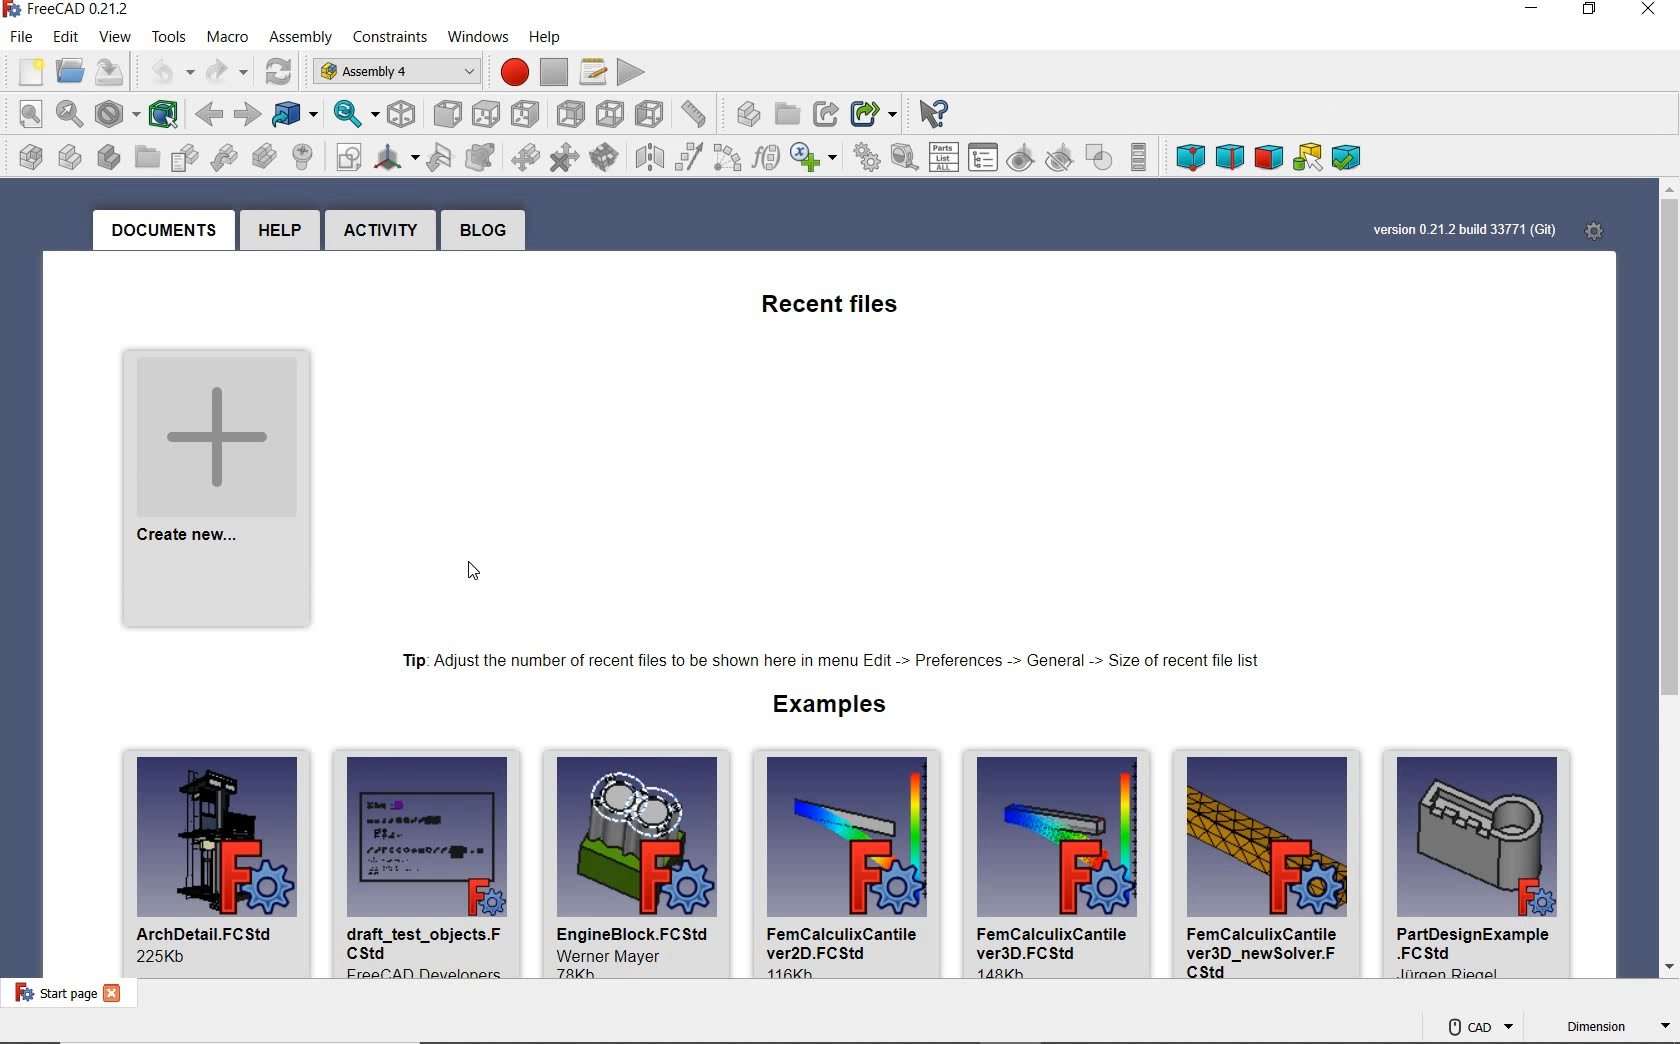  I want to click on create part, so click(743, 116).